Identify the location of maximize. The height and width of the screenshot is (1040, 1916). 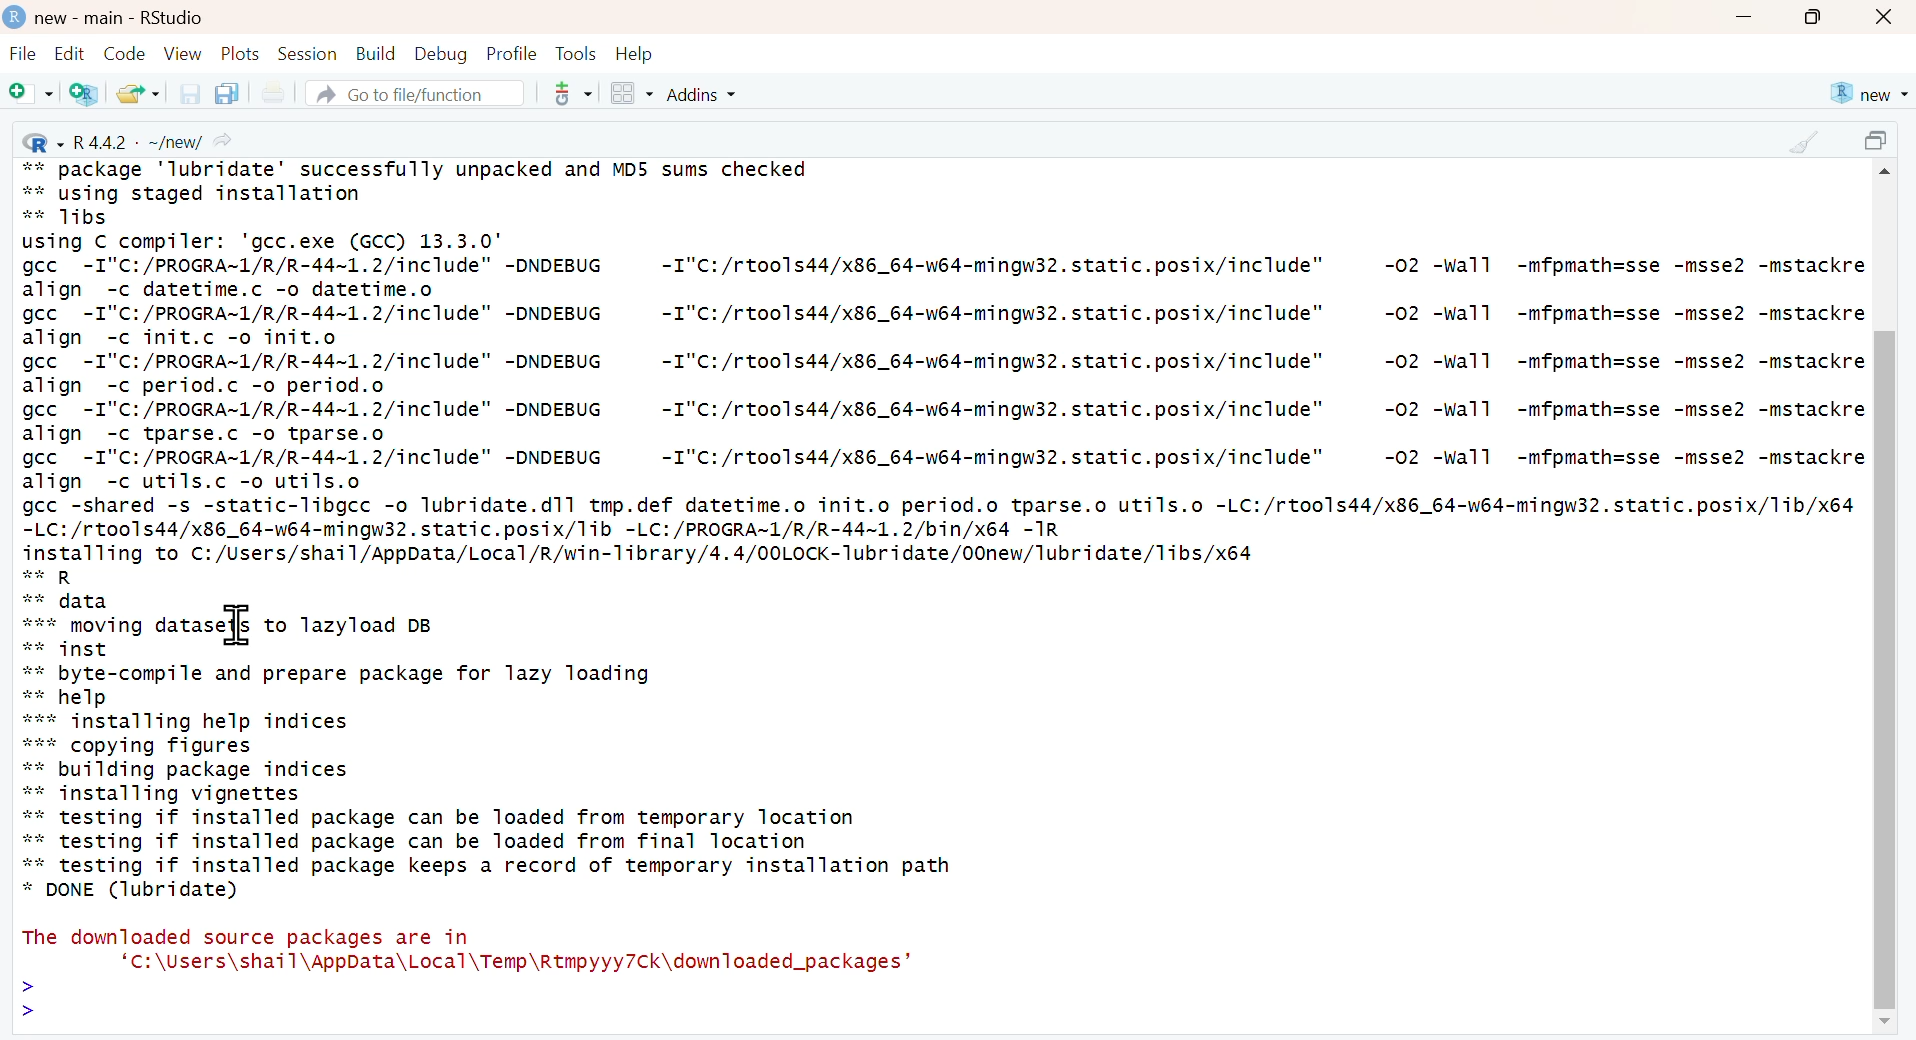
(1880, 143).